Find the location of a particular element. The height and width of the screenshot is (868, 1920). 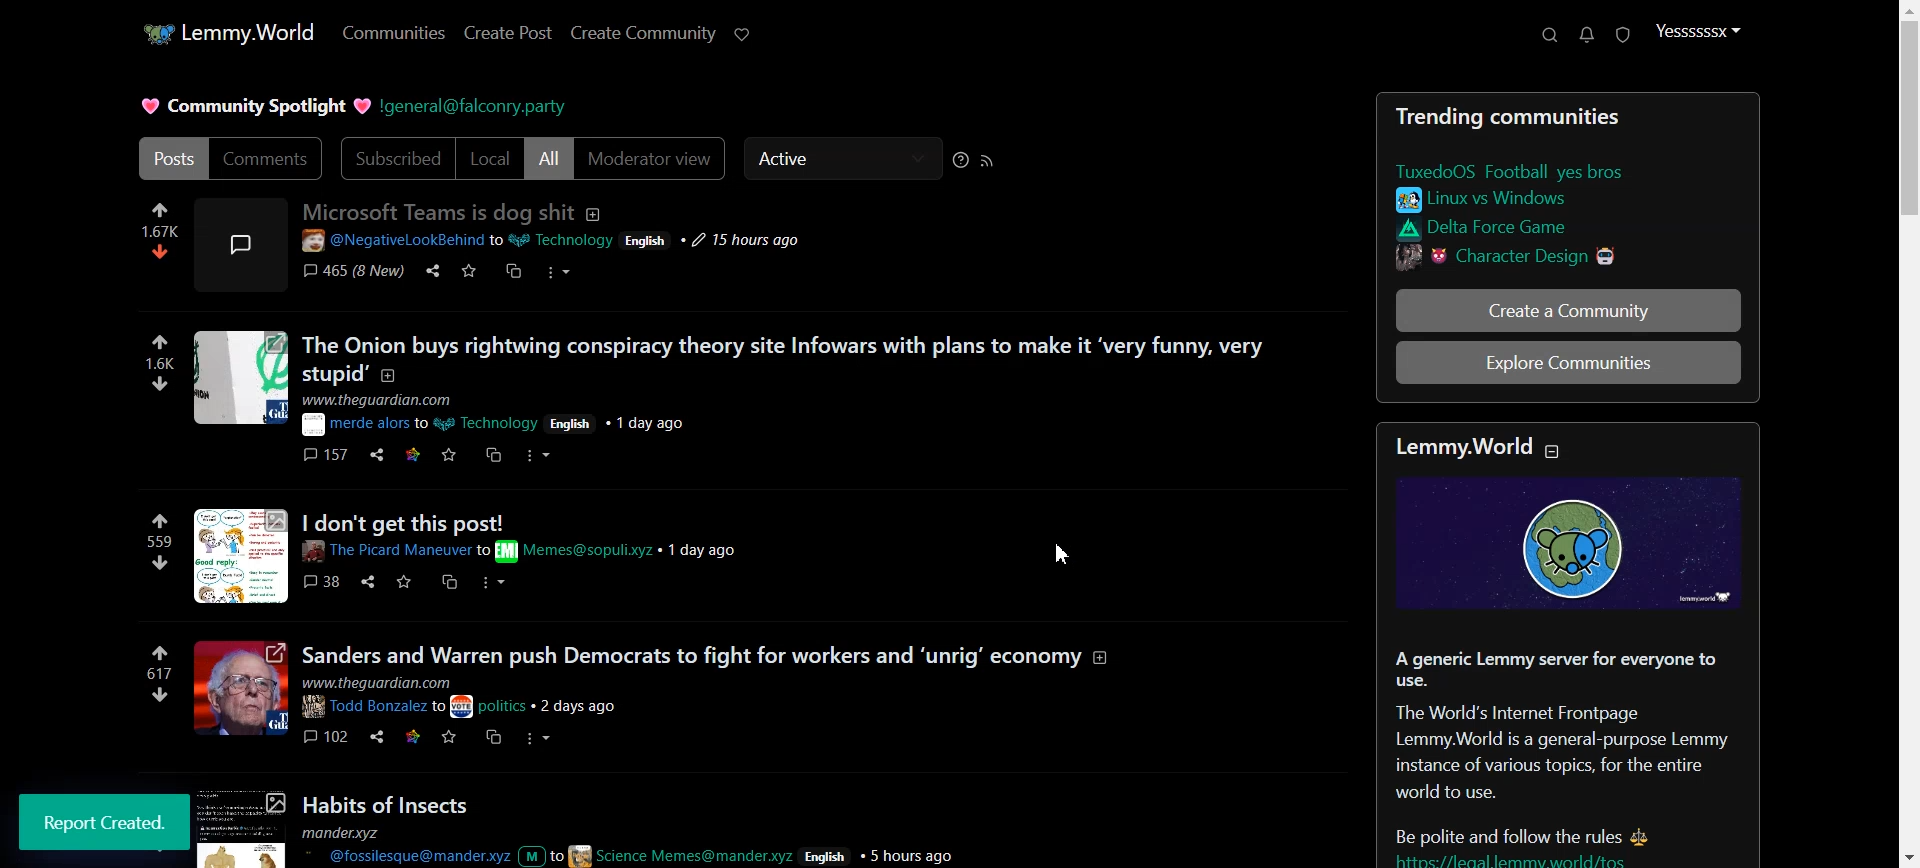

Unread message is located at coordinates (1587, 36).